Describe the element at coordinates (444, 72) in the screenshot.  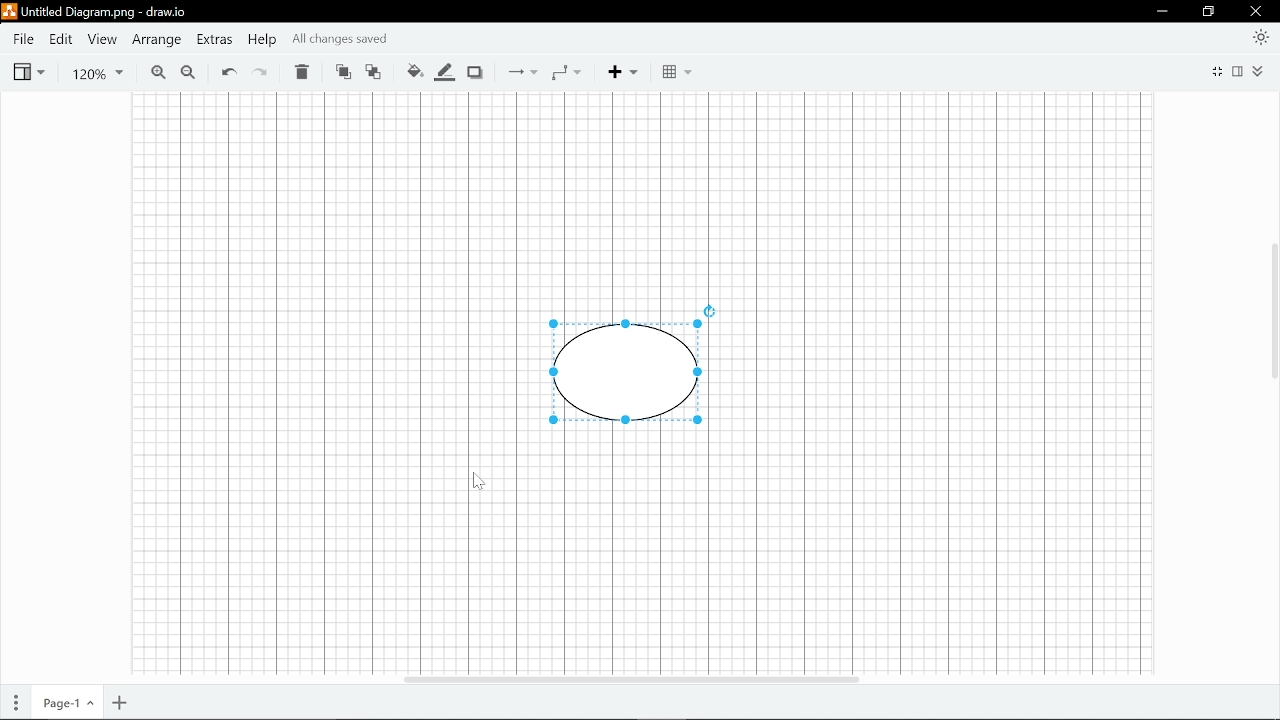
I see `Fill line` at that location.